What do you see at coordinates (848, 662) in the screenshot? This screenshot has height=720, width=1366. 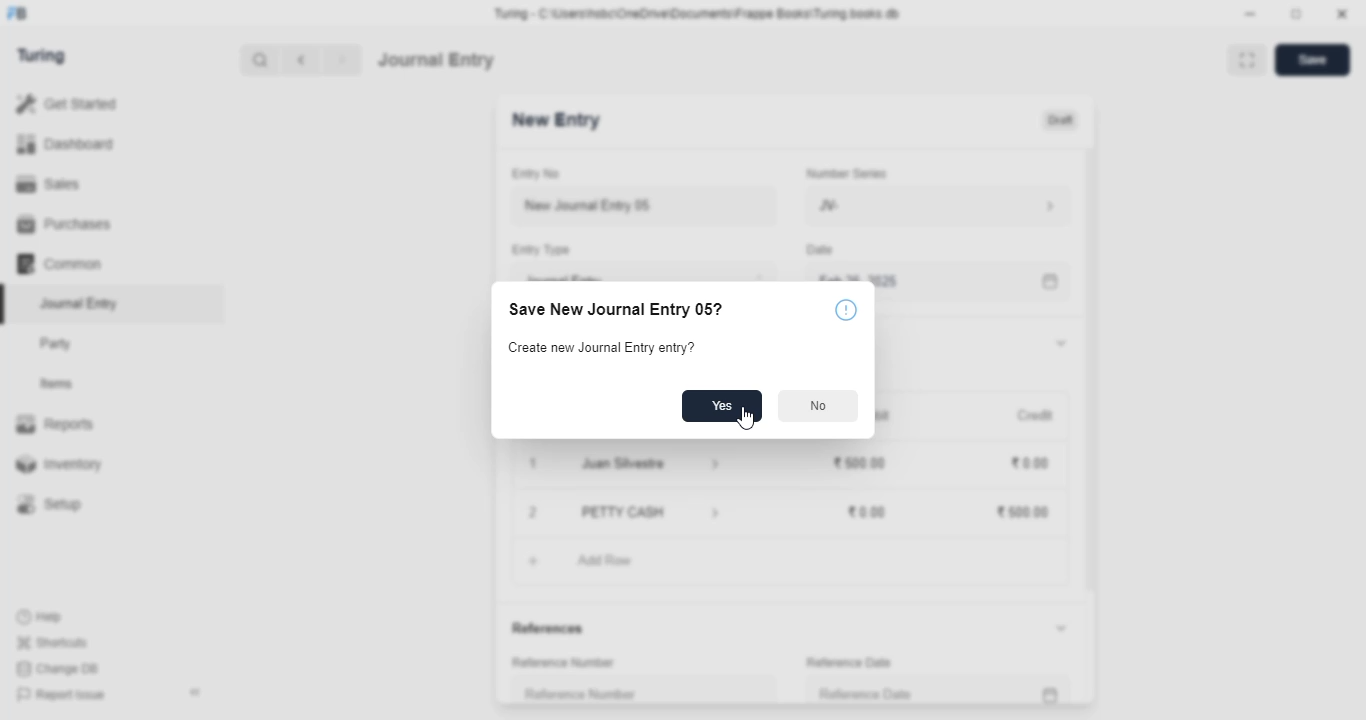 I see `reference date` at bounding box center [848, 662].